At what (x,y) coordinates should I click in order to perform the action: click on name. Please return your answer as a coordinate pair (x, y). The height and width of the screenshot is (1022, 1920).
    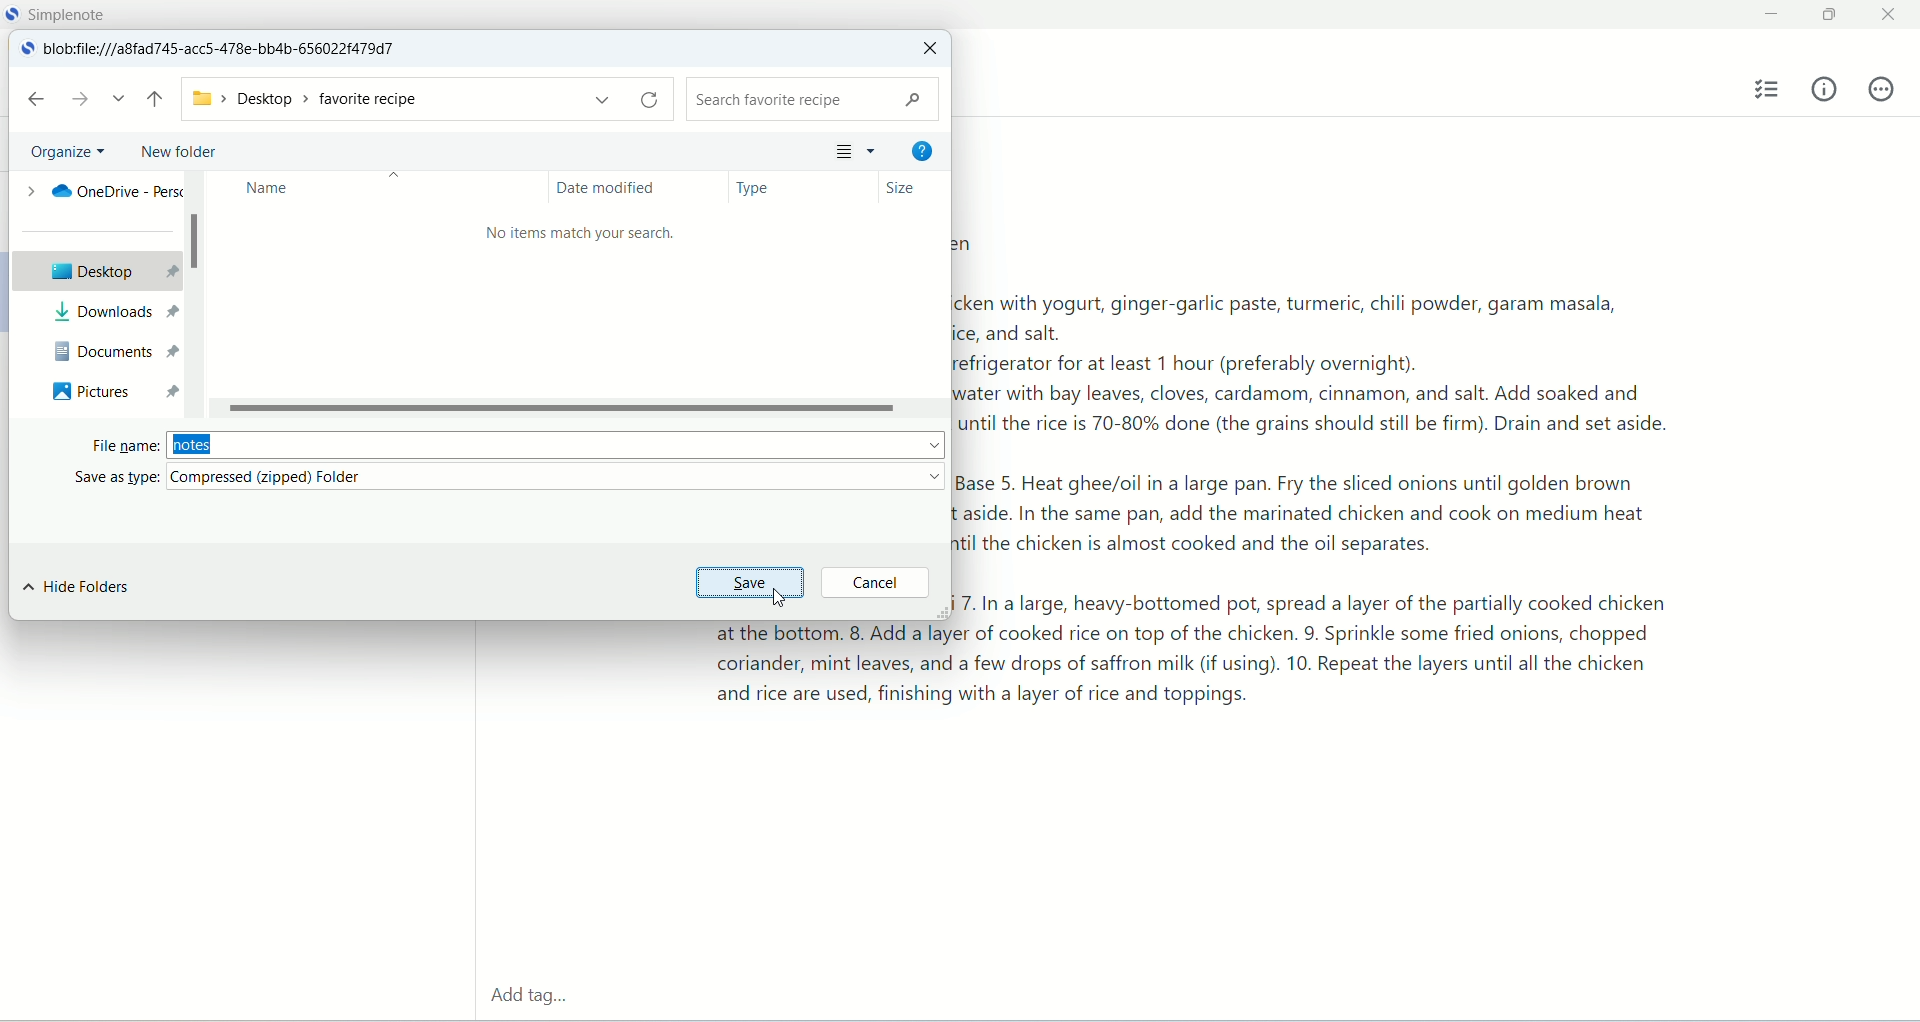
    Looking at the image, I should click on (267, 188).